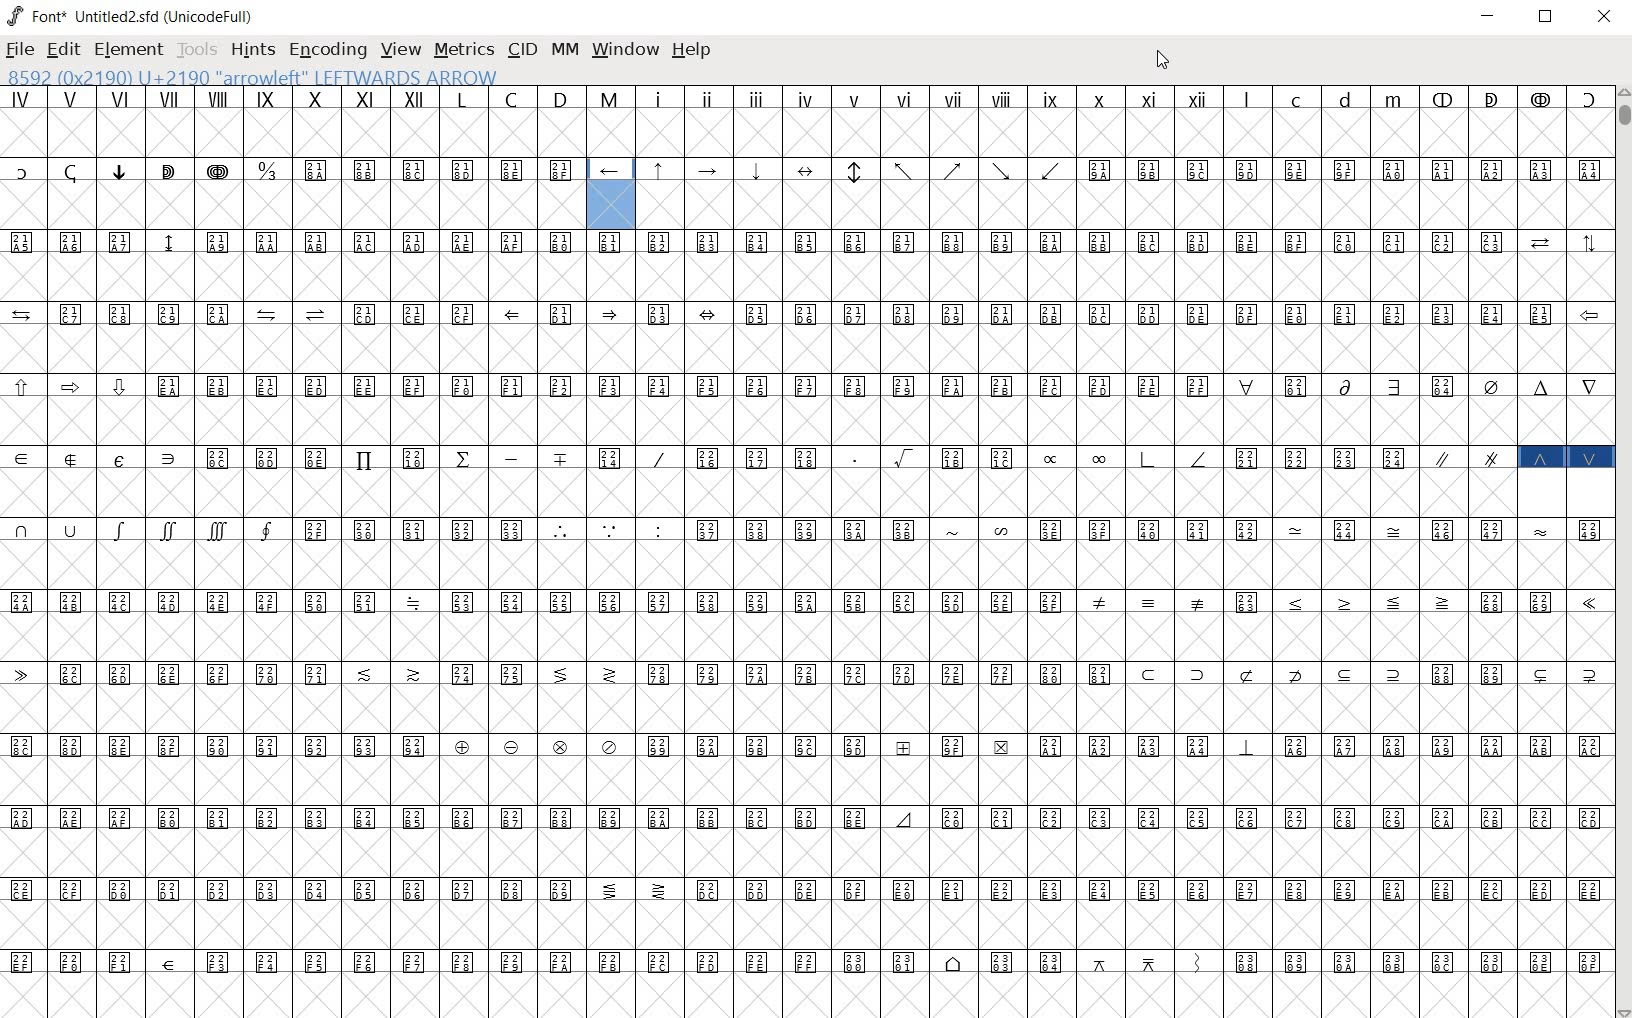  I want to click on minimize, so click(1489, 16).